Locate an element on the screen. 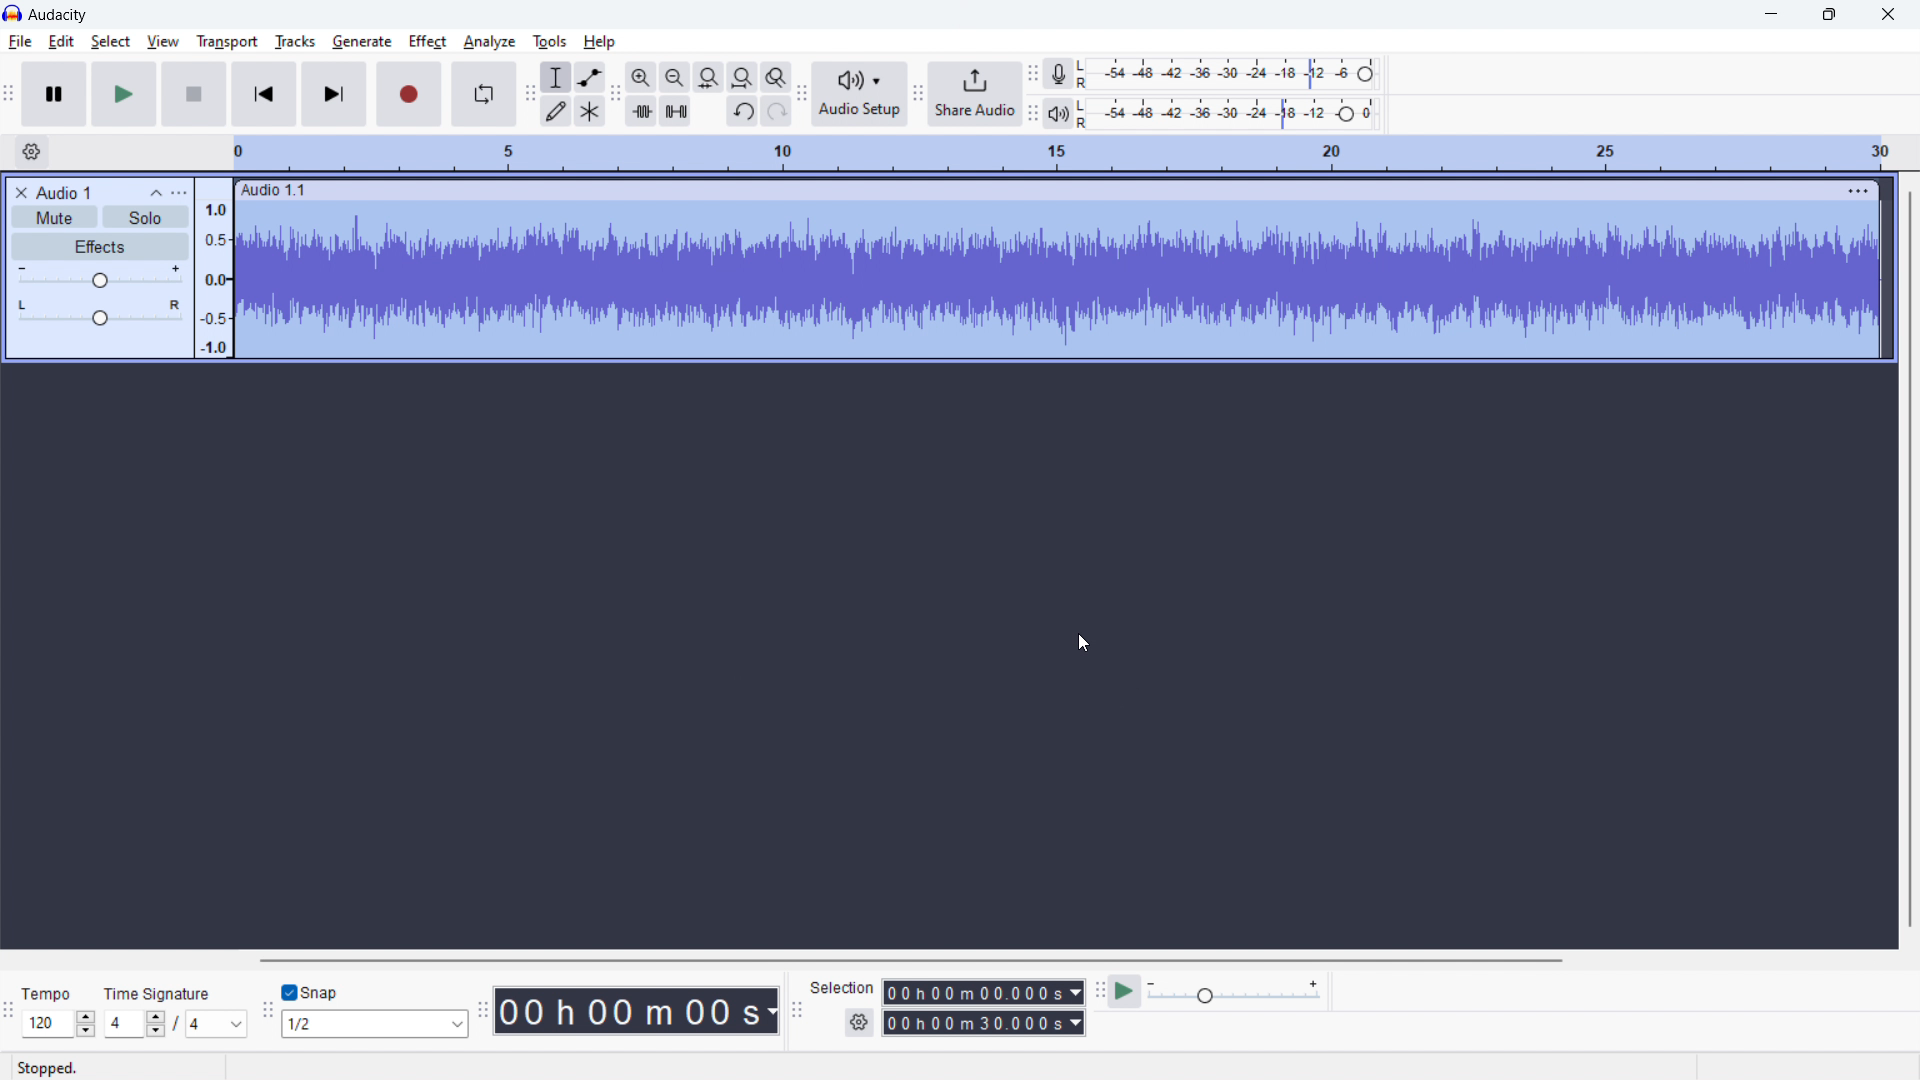  select is located at coordinates (111, 42).